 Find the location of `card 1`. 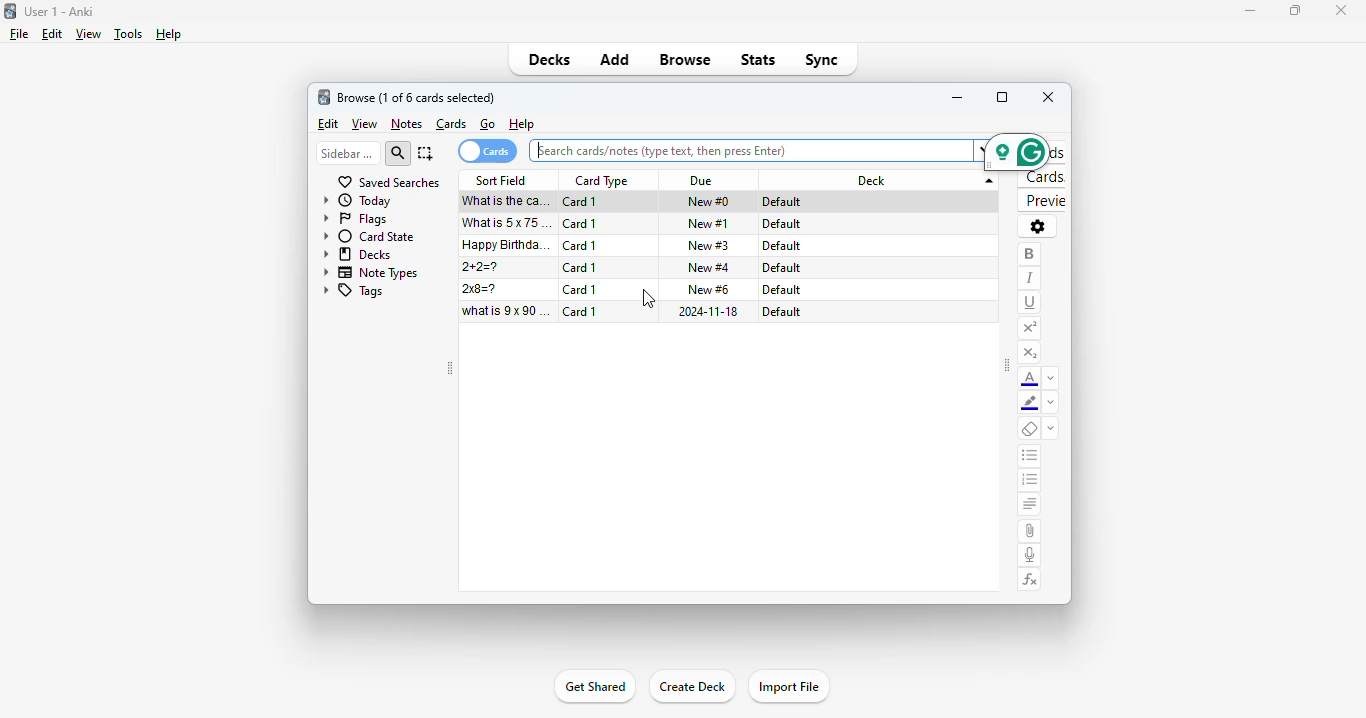

card 1 is located at coordinates (580, 268).